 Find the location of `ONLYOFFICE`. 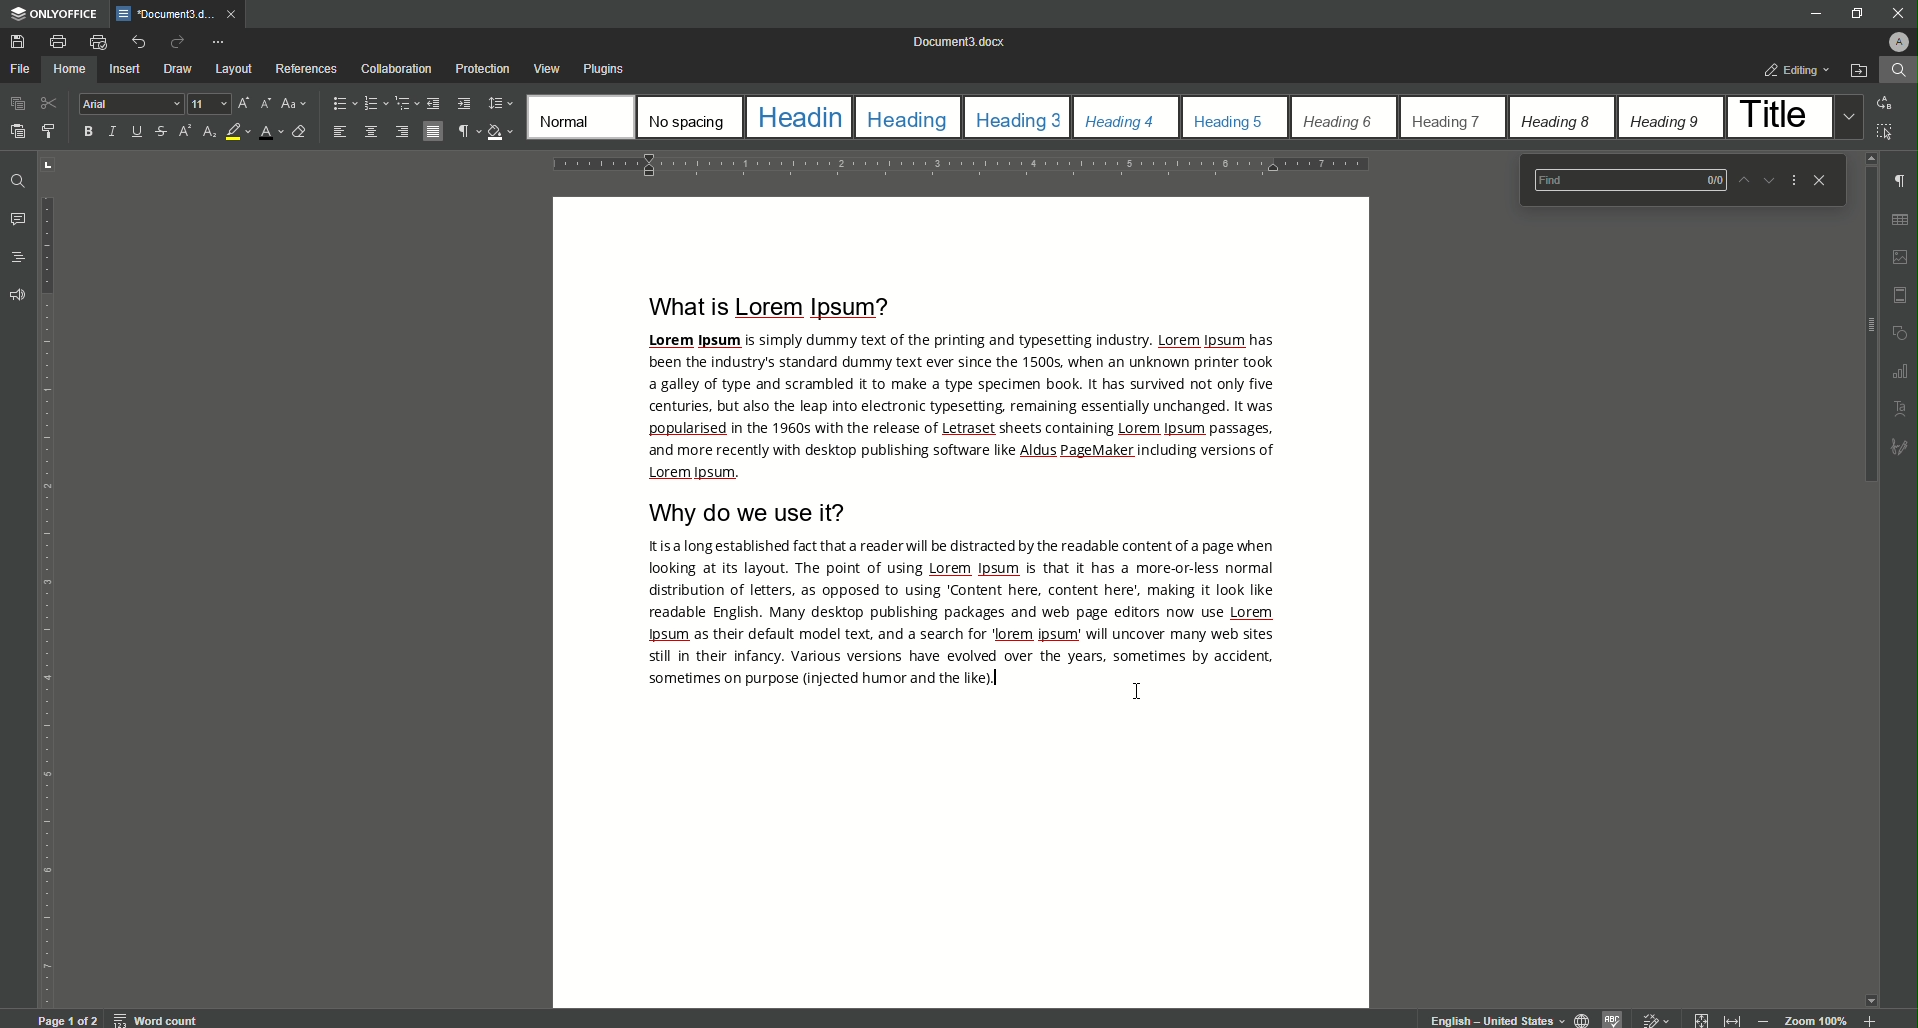

ONLYOFFICE is located at coordinates (51, 13).